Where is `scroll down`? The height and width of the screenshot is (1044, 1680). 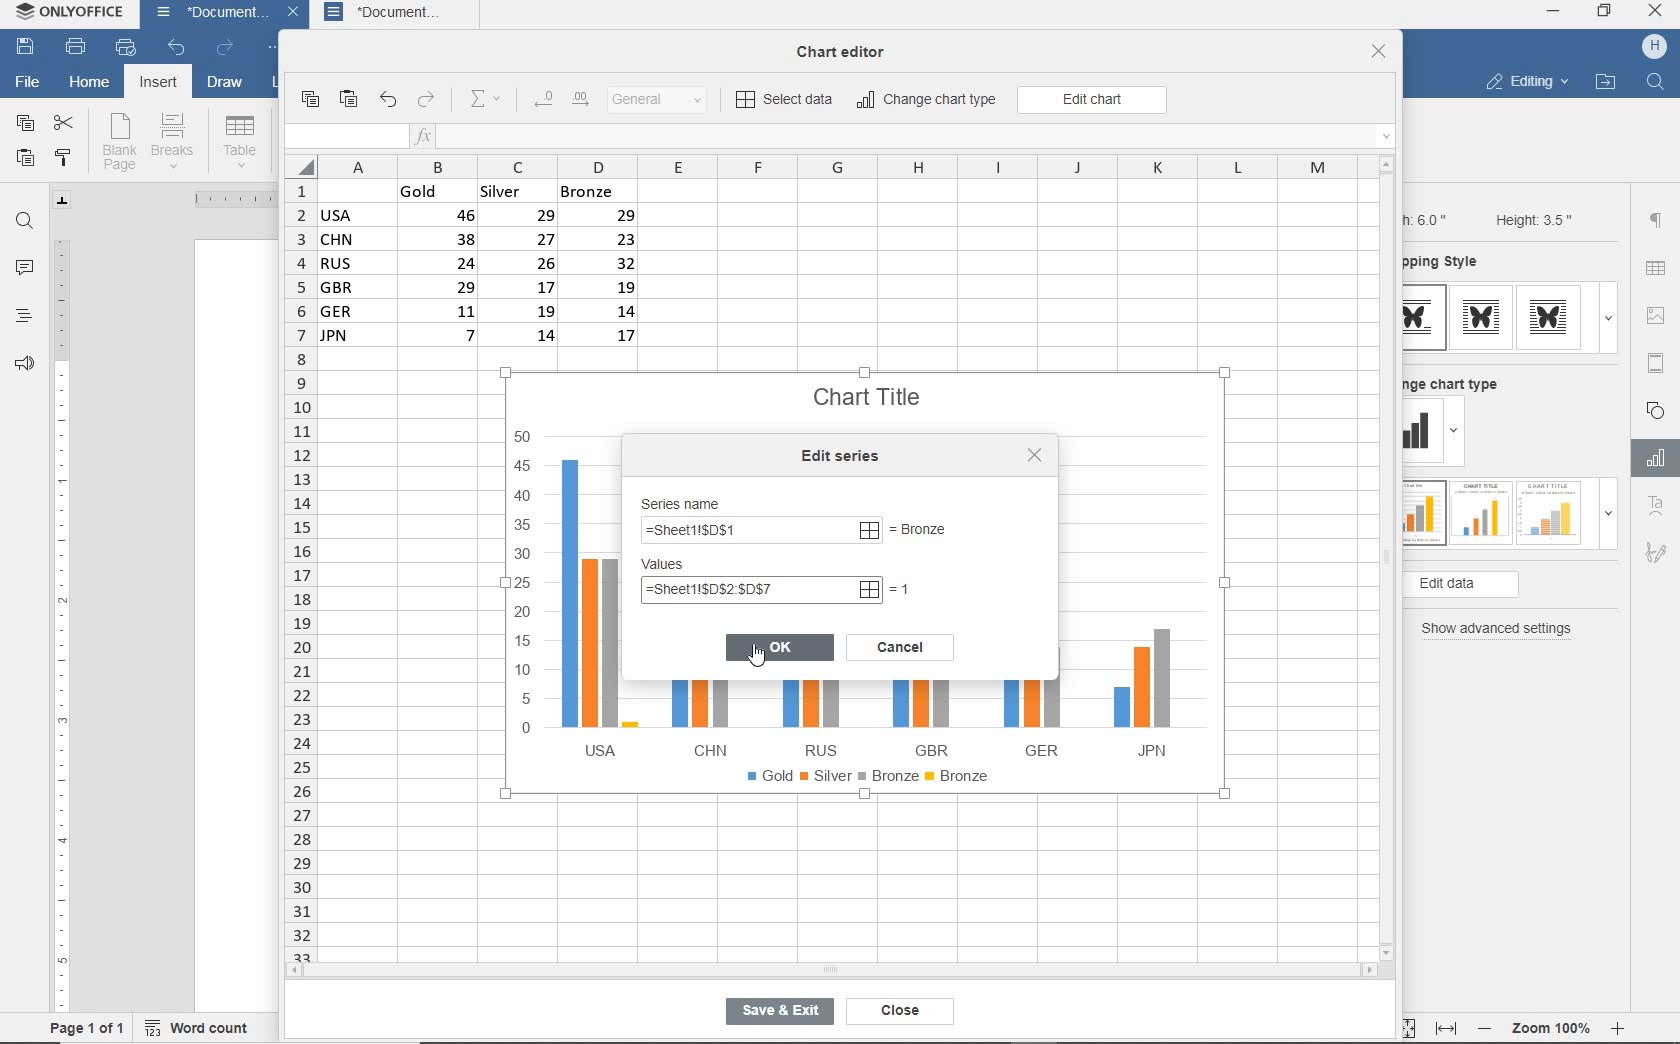
scroll down is located at coordinates (1388, 951).